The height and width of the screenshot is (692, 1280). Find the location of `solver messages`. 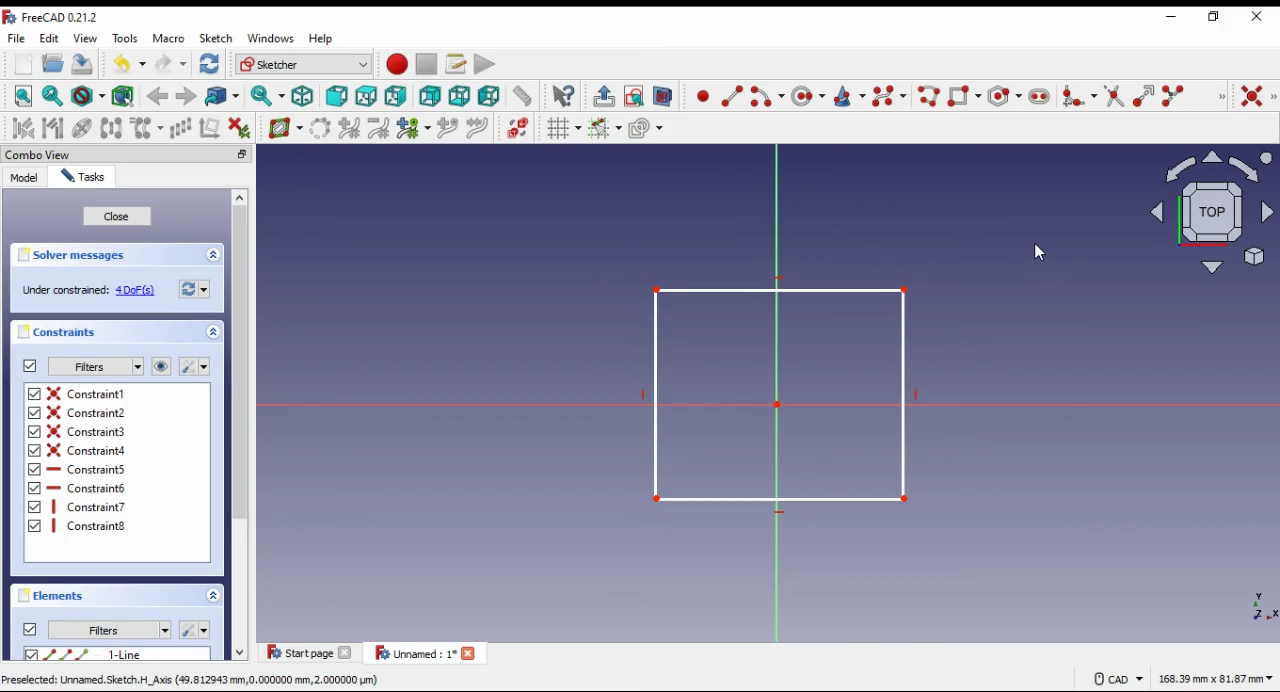

solver messages is located at coordinates (77, 255).